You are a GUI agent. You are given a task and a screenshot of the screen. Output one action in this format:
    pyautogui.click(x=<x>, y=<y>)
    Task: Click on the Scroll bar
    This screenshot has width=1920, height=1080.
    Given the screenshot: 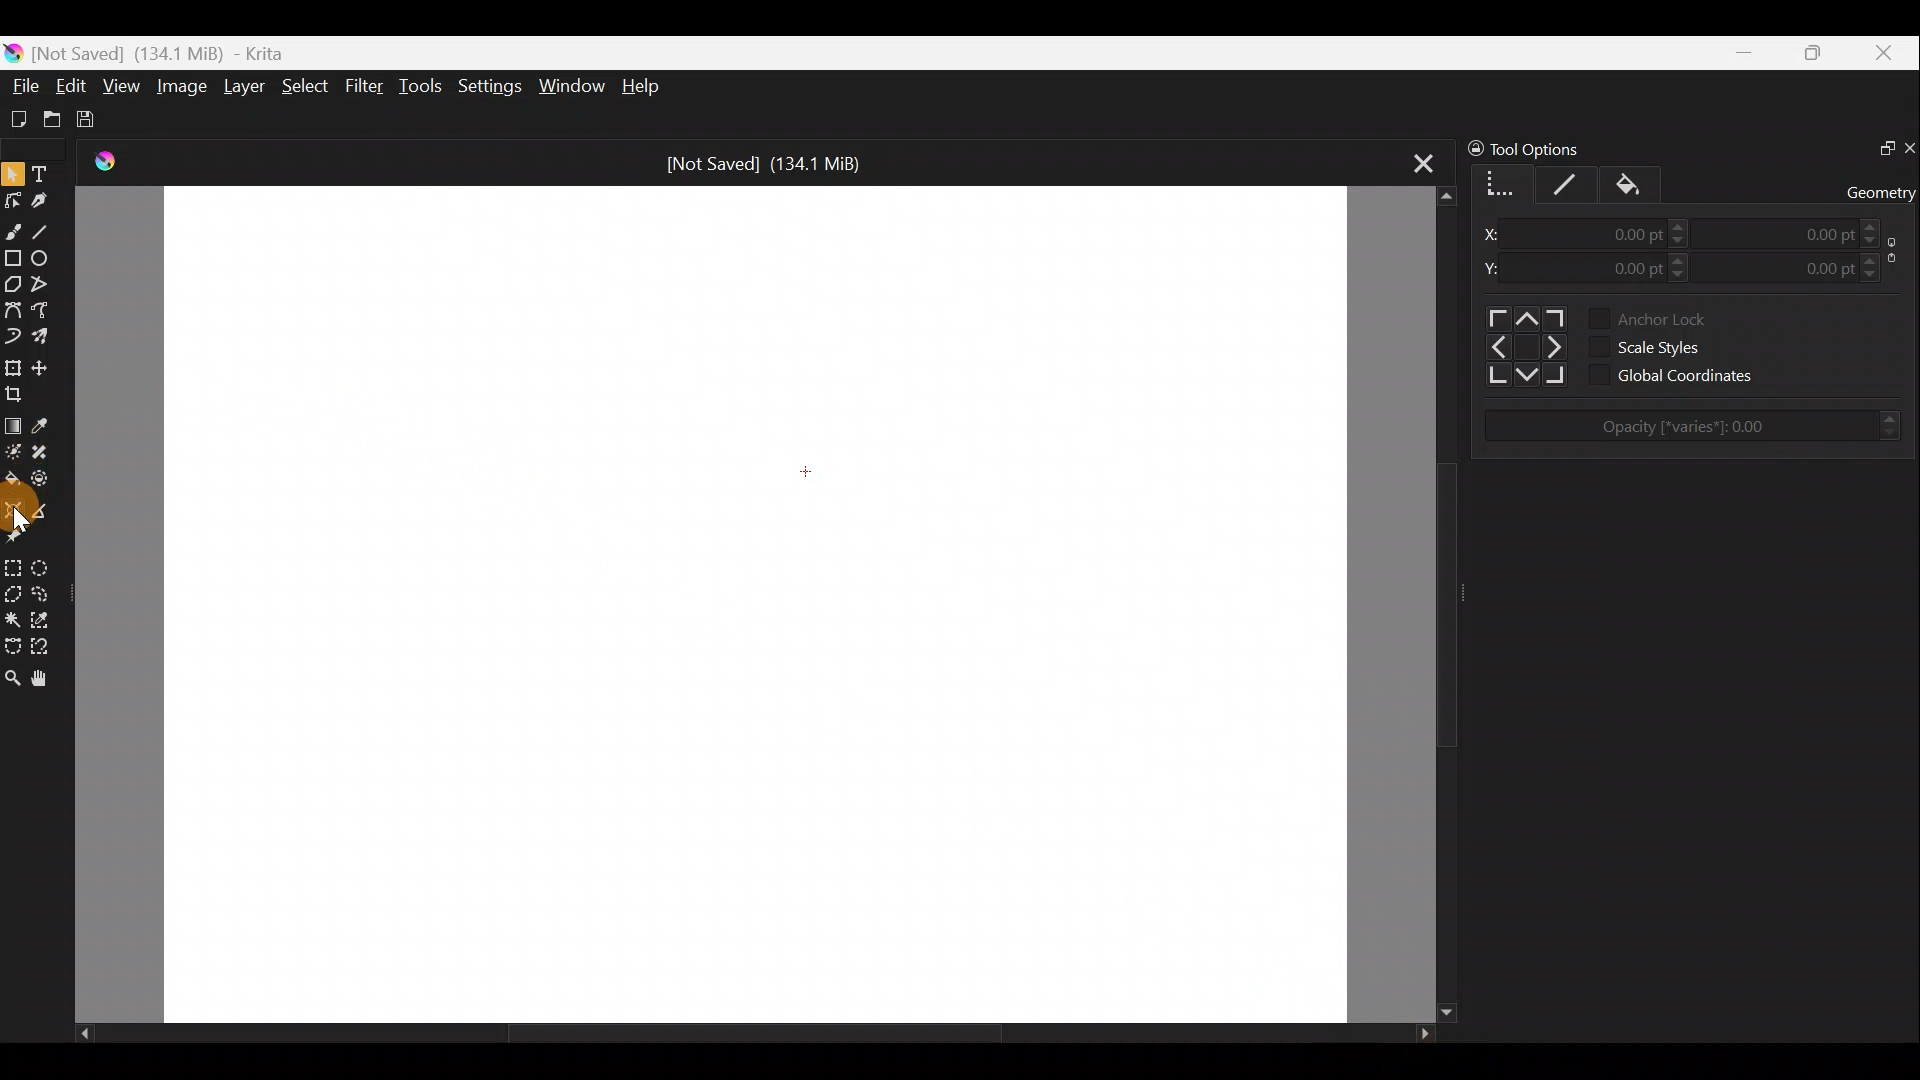 What is the action you would take?
    pyautogui.click(x=1426, y=603)
    